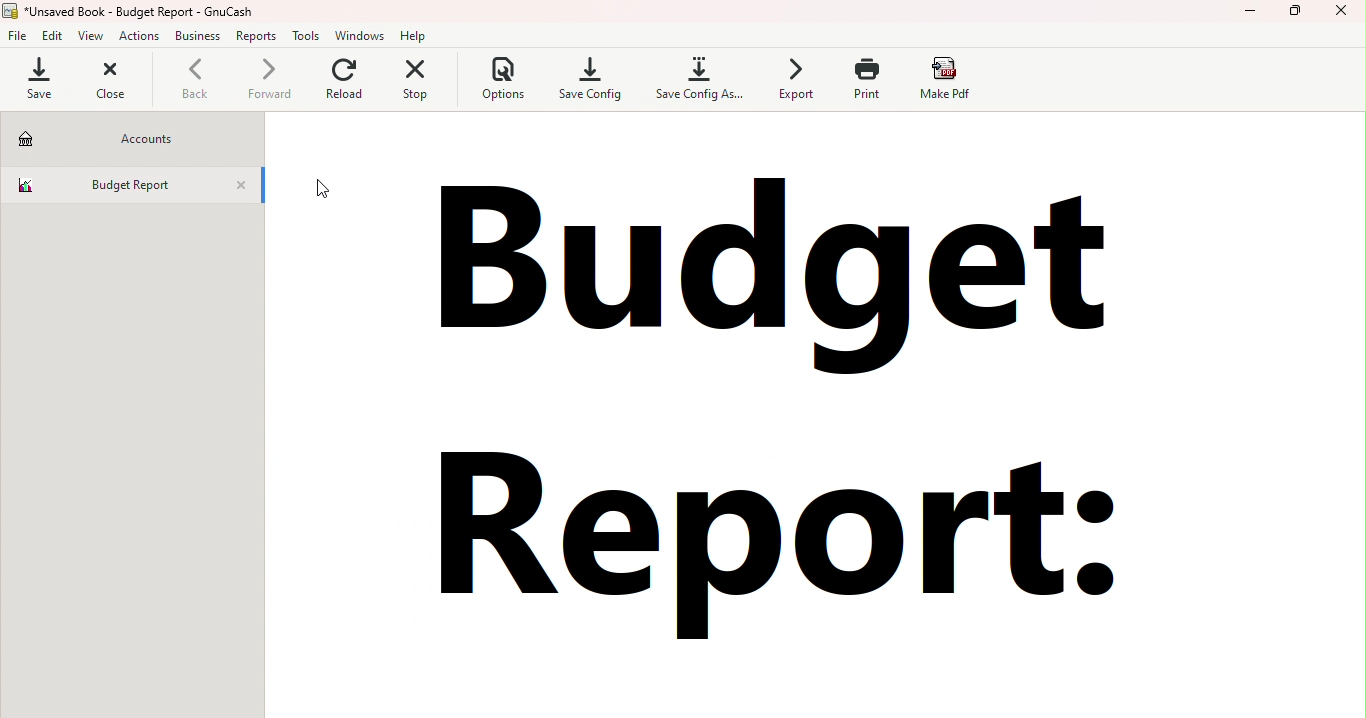 Image resolution: width=1366 pixels, height=718 pixels. I want to click on Make pdf, so click(947, 79).